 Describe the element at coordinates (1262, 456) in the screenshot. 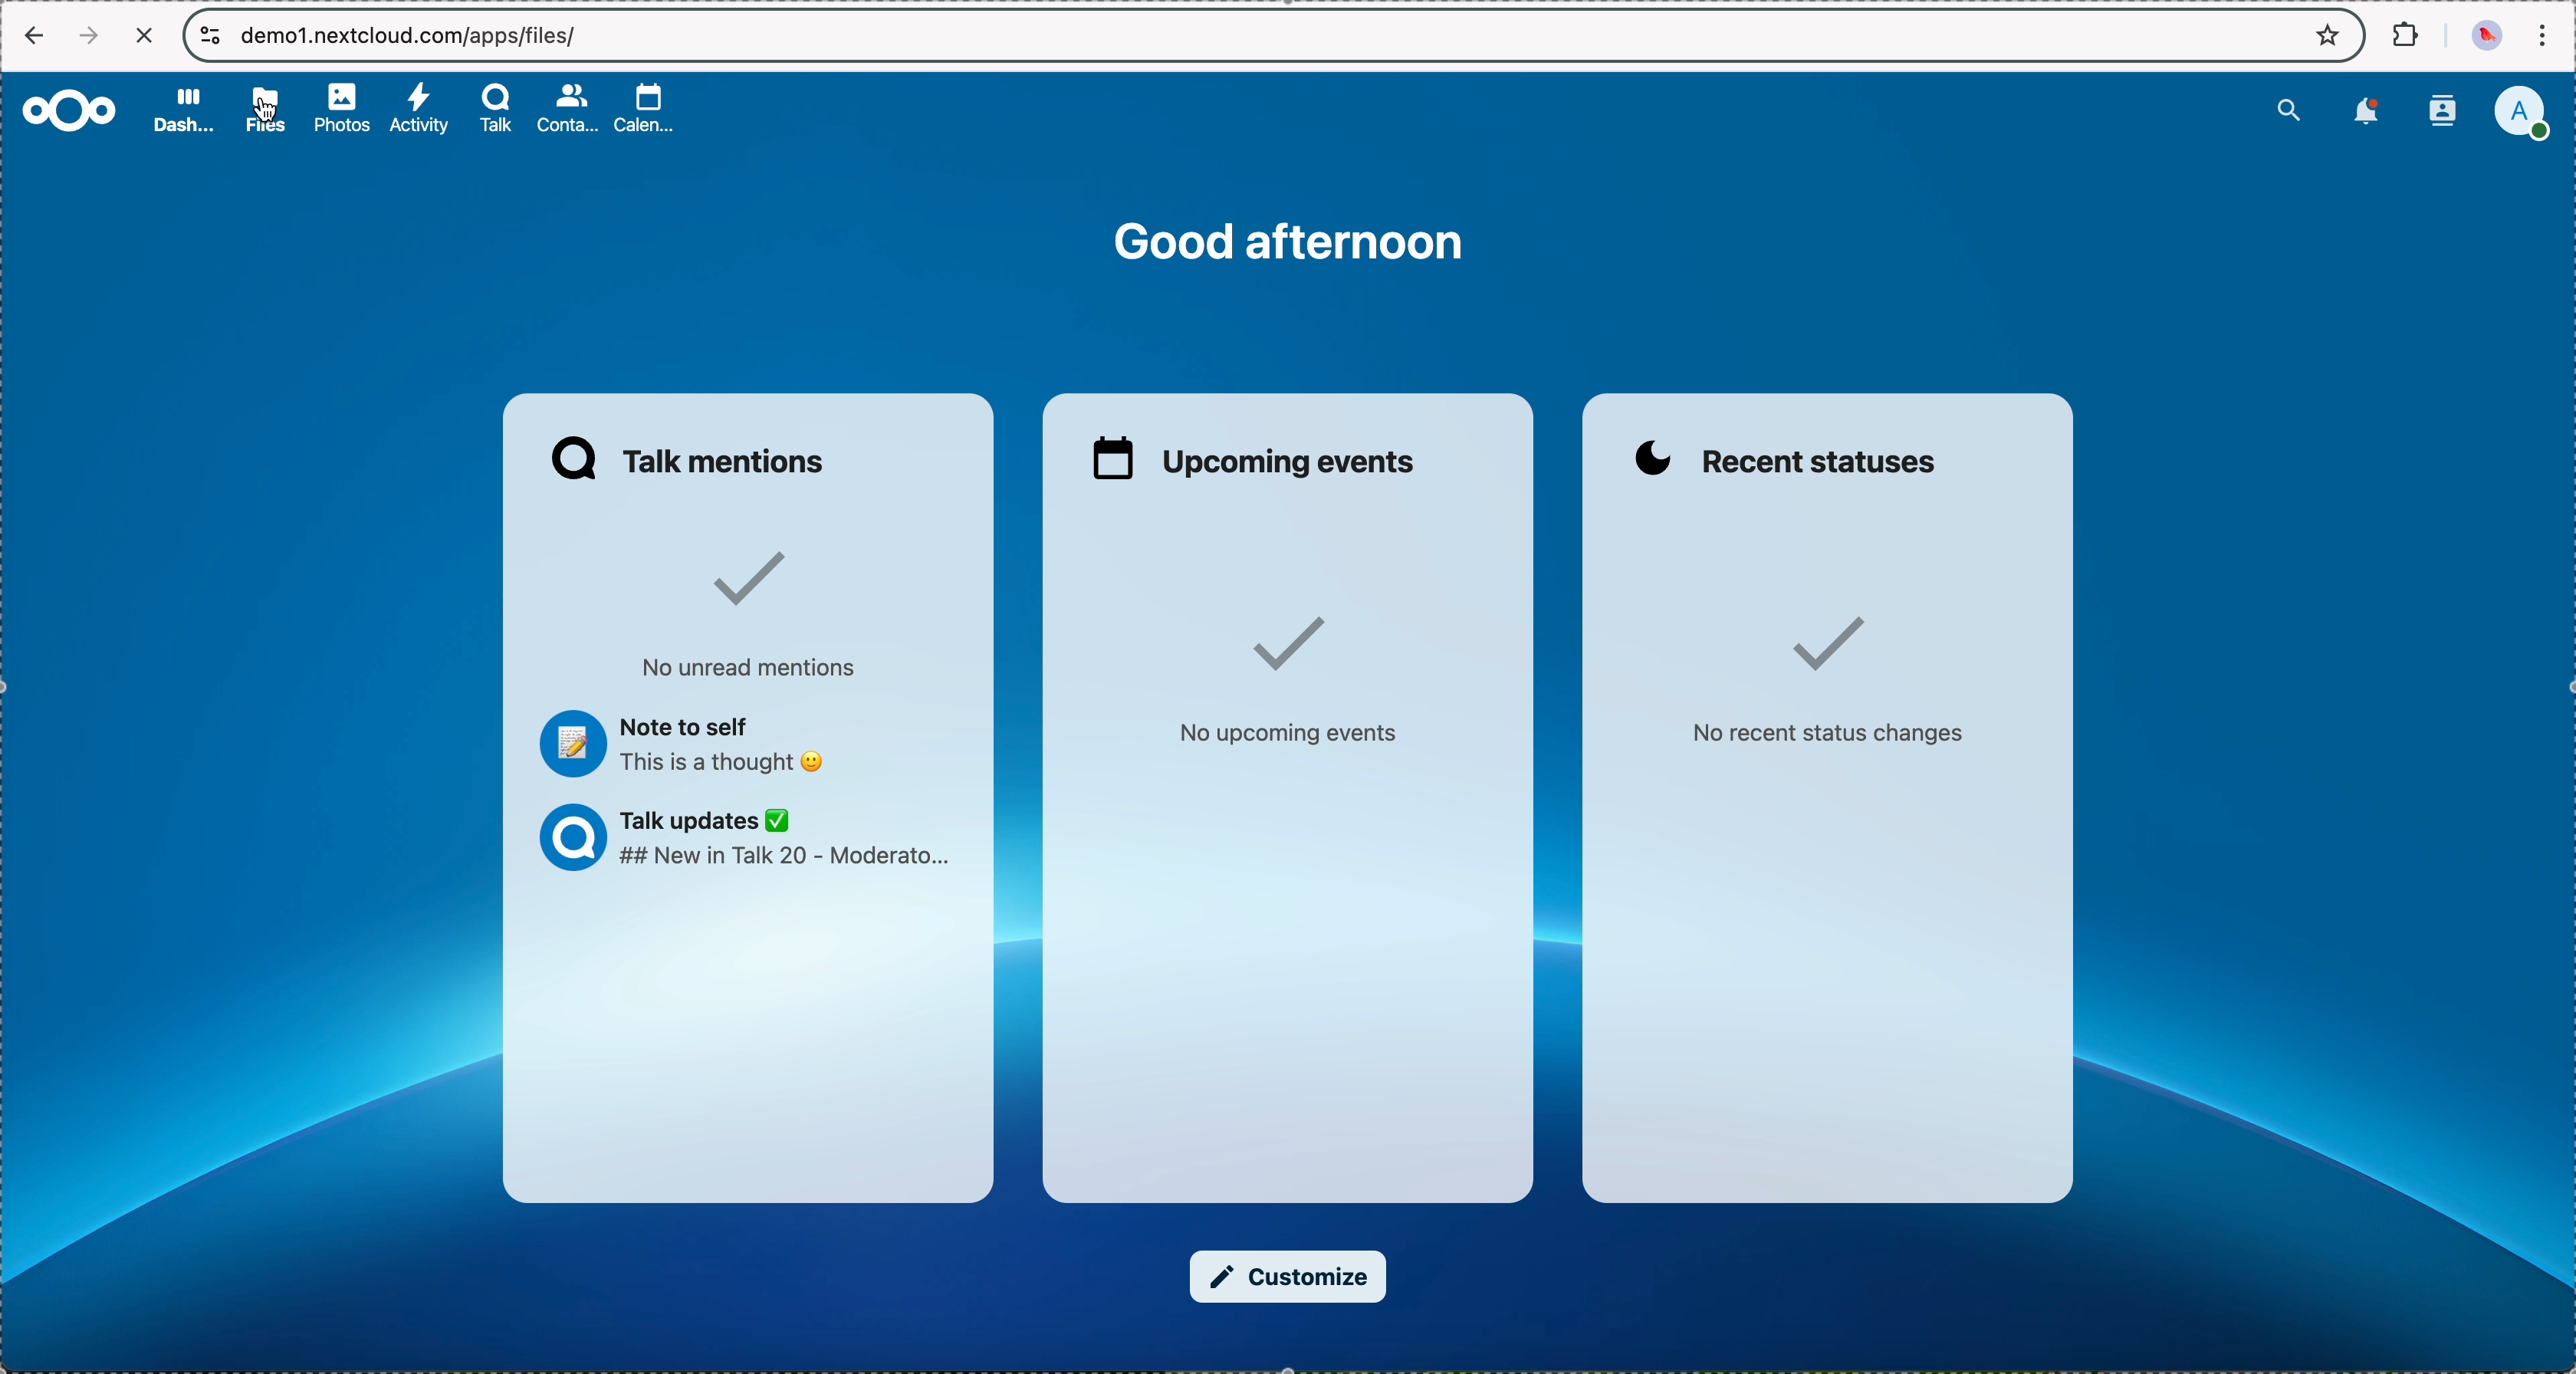

I see `upcoming events` at that location.